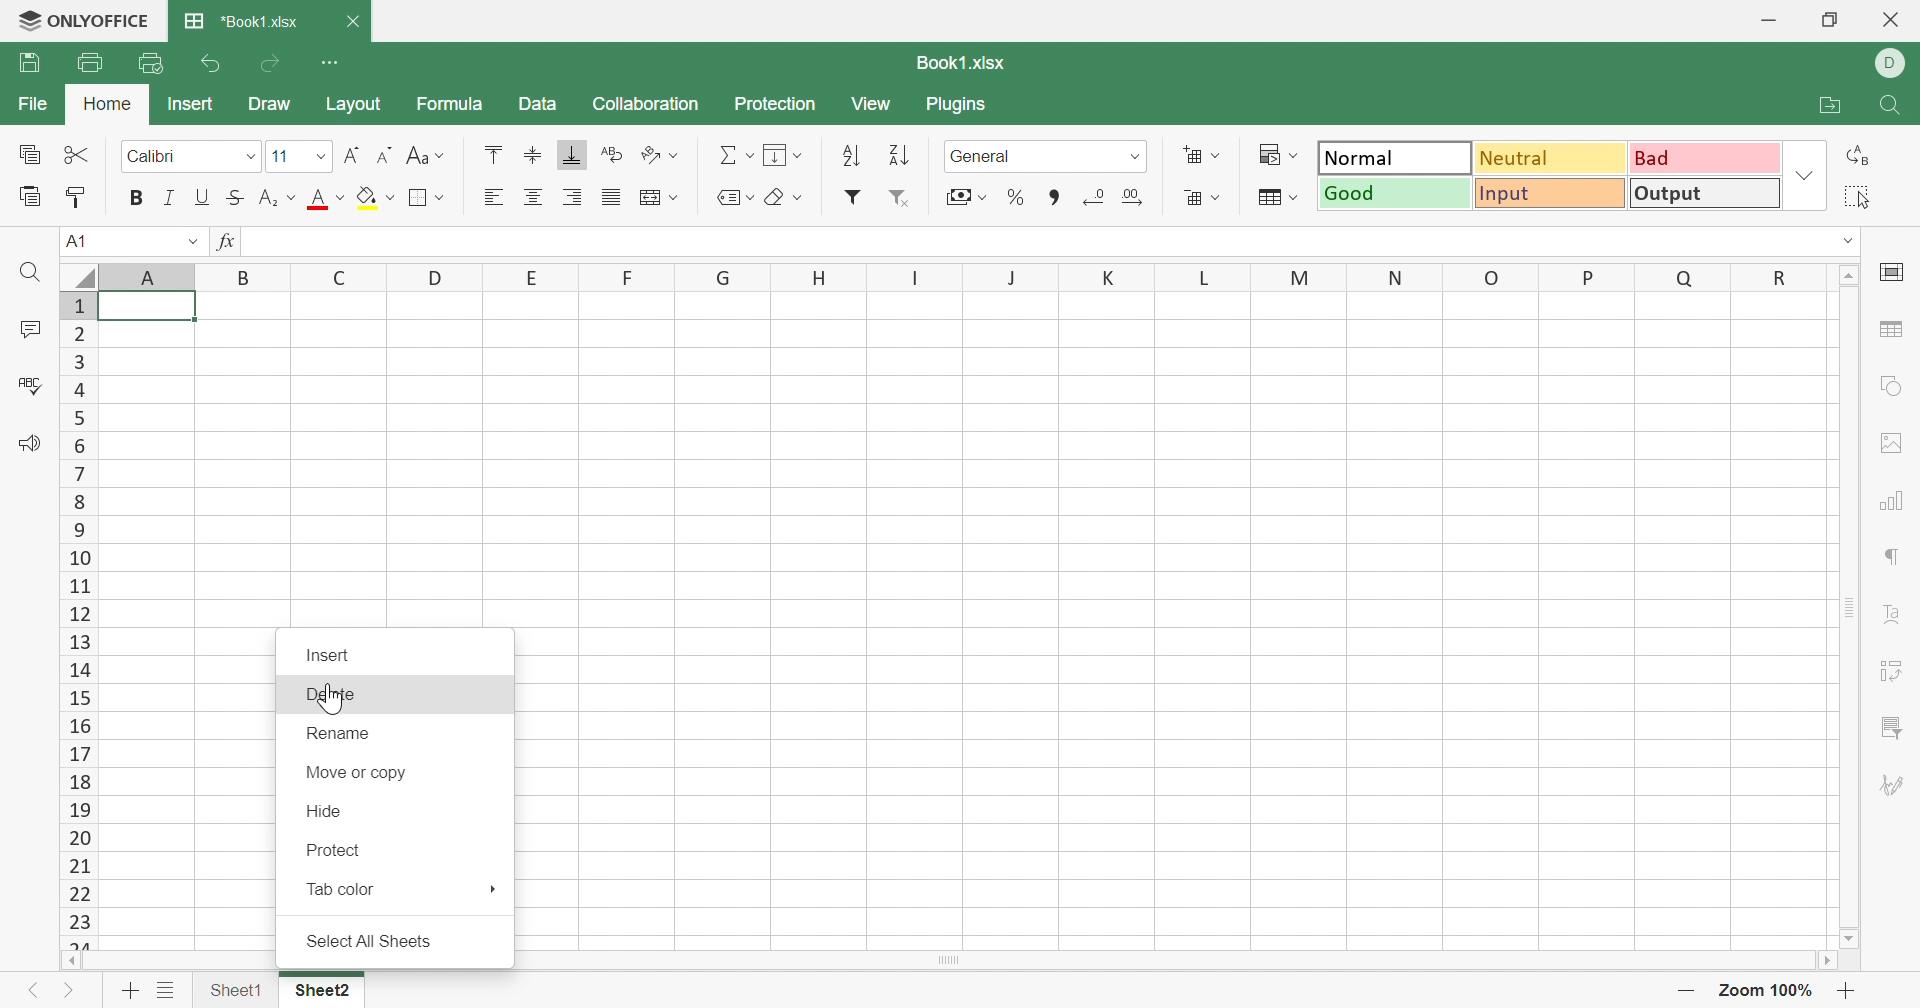 This screenshot has height=1008, width=1920. What do you see at coordinates (1849, 990) in the screenshot?
I see `+` at bounding box center [1849, 990].